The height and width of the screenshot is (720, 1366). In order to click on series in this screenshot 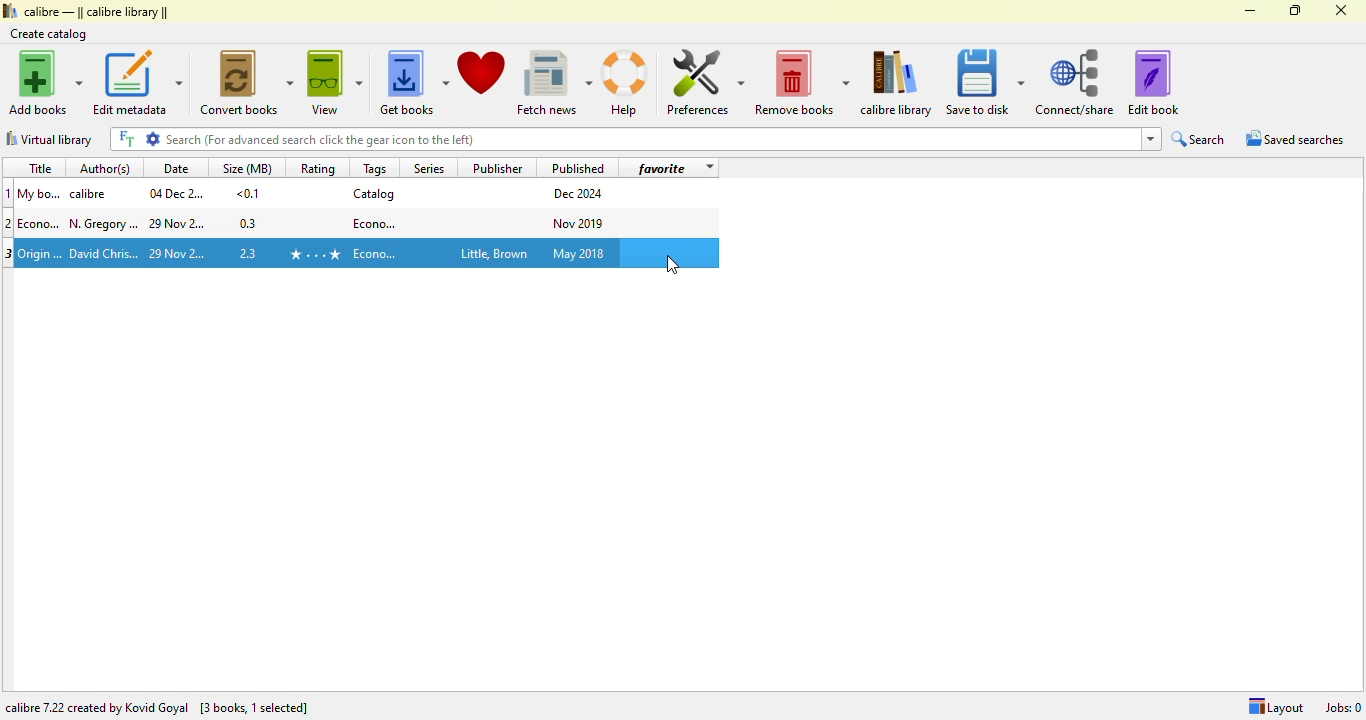, I will do `click(427, 167)`.